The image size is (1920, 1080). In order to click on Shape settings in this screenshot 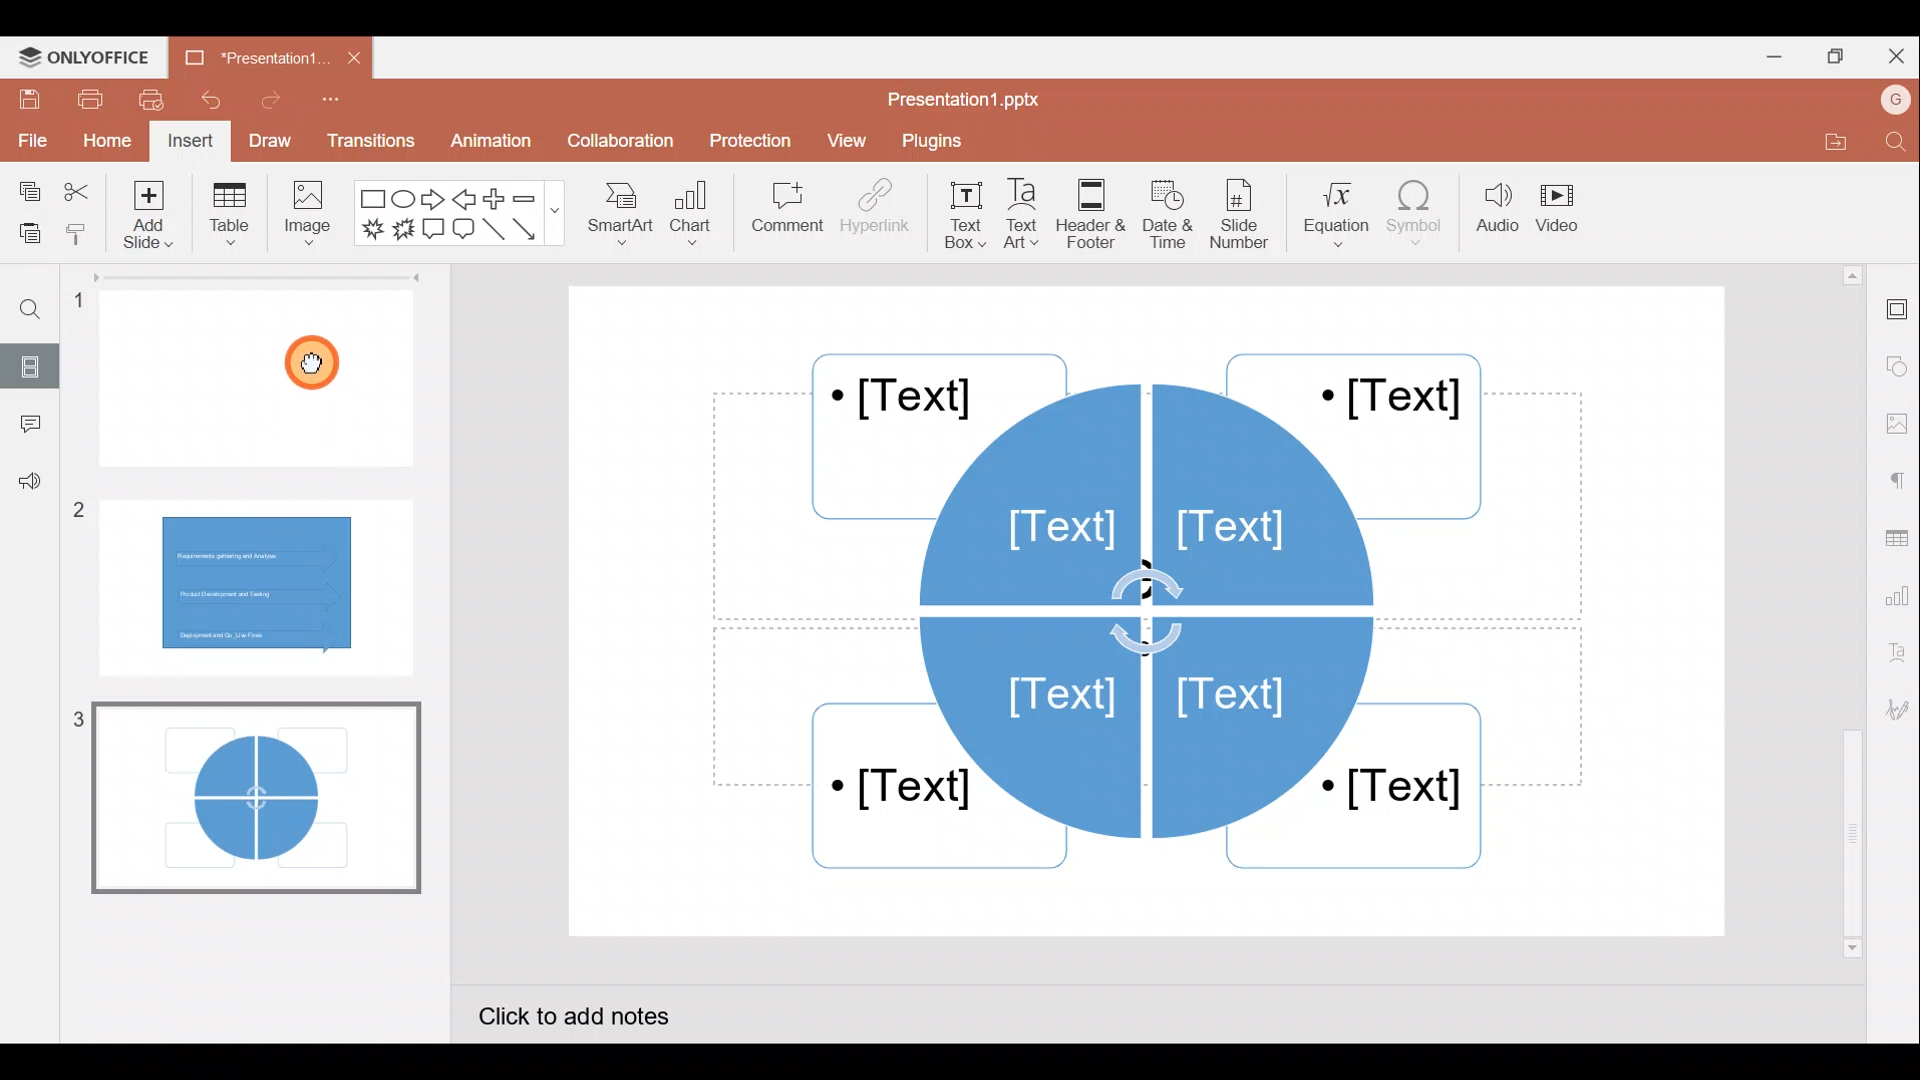, I will do `click(1897, 359)`.